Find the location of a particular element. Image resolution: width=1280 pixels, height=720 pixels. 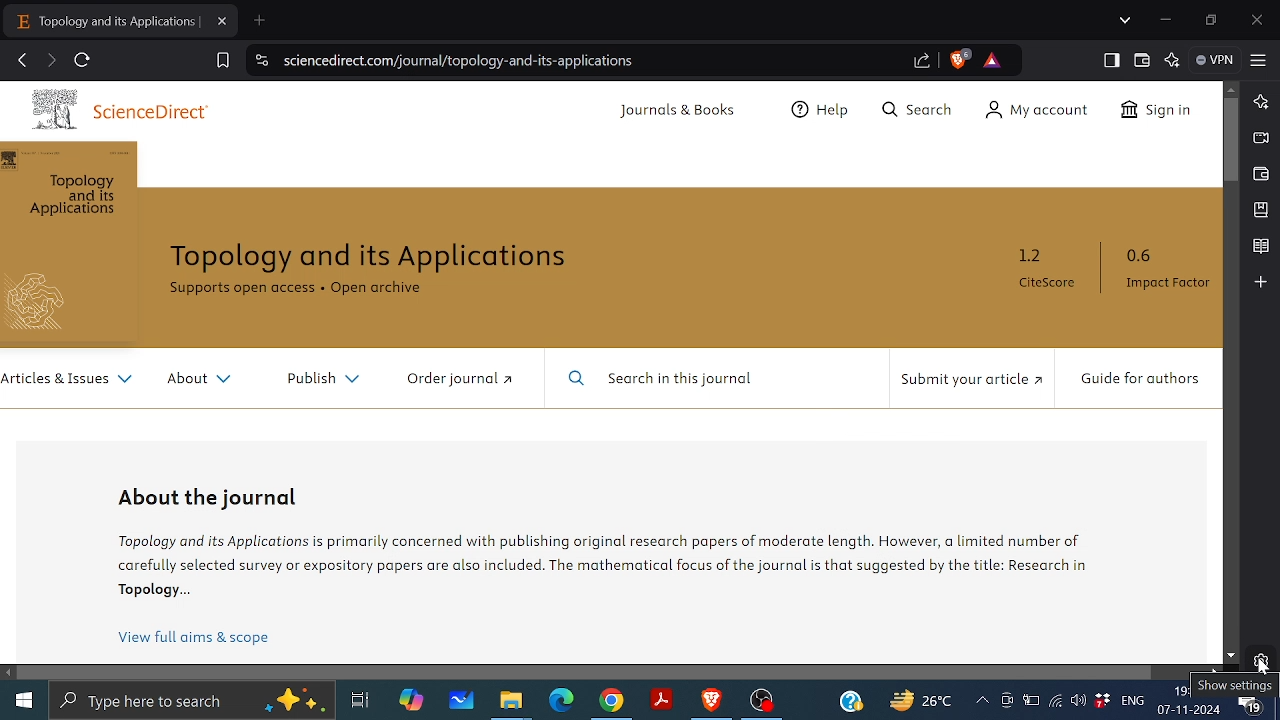

Move down is located at coordinates (1230, 655).